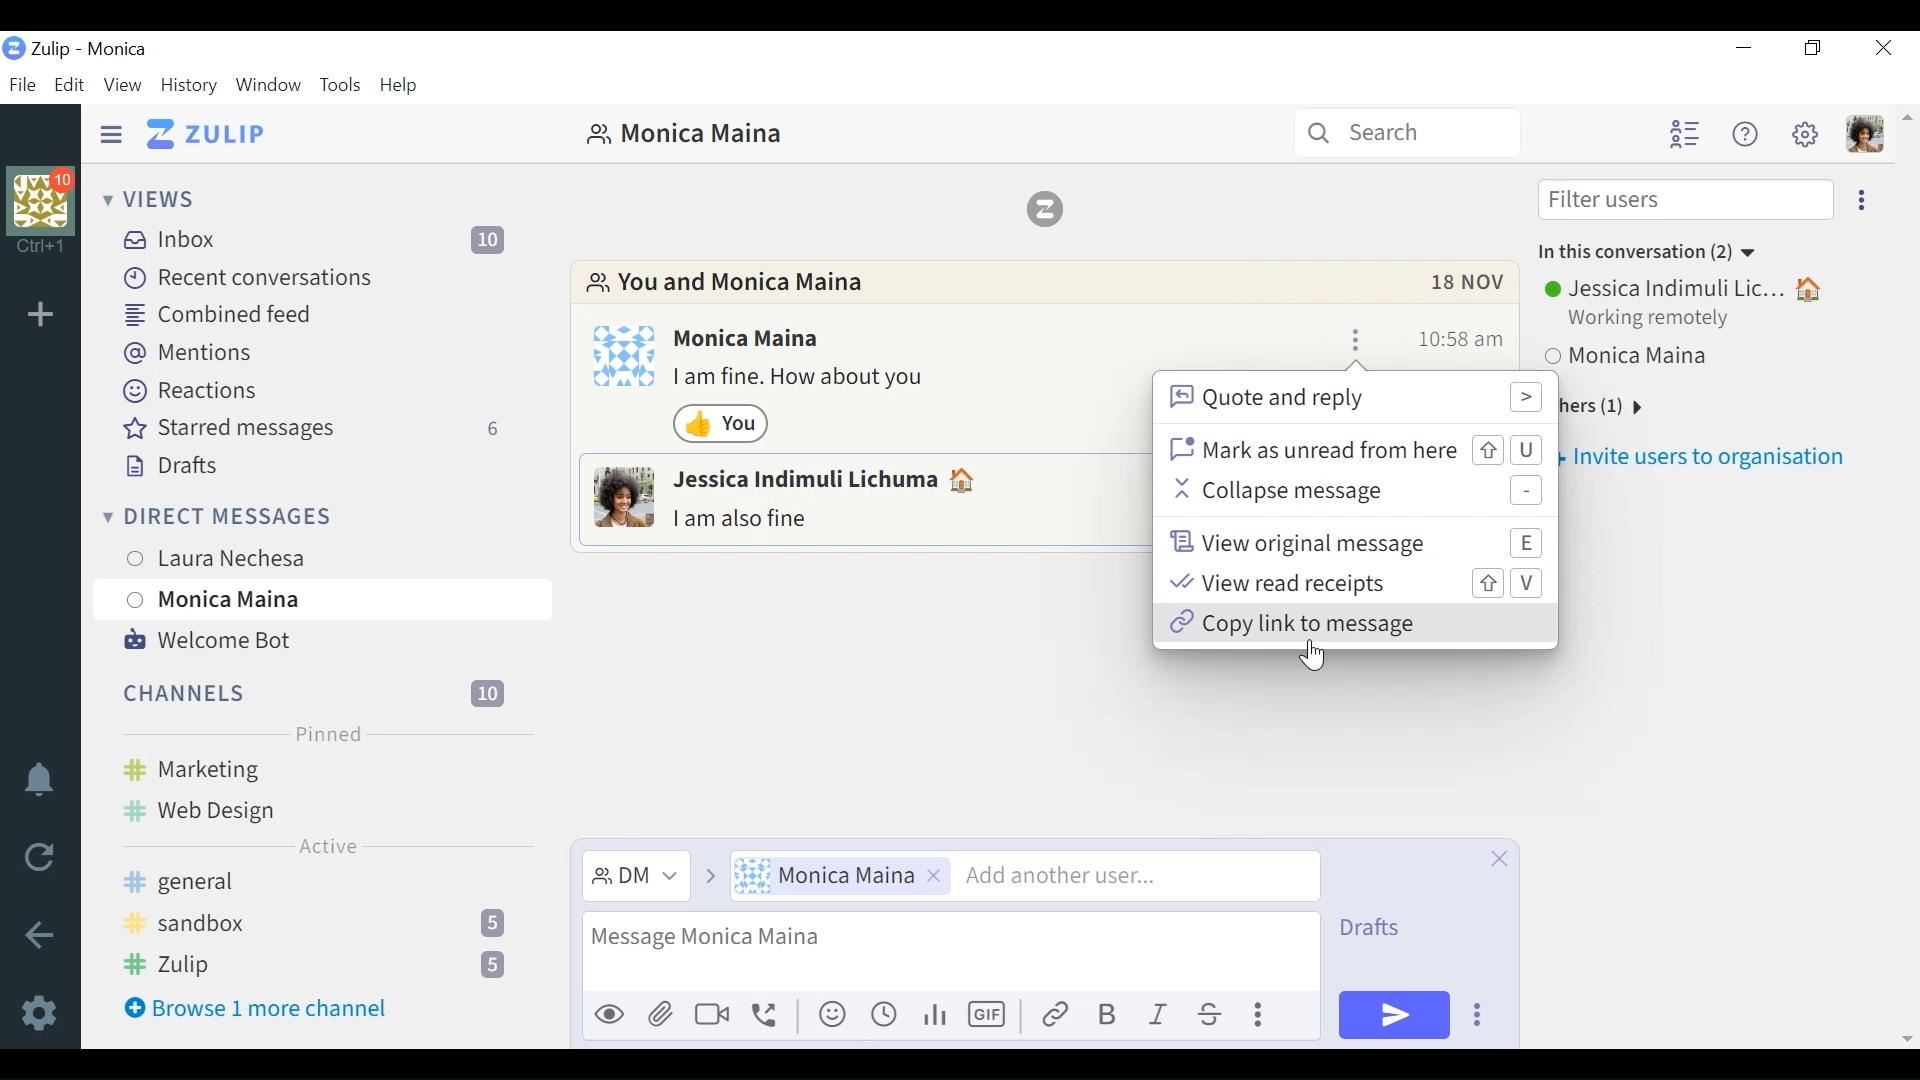  What do you see at coordinates (494, 517) in the screenshot?
I see `New Direct message` at bounding box center [494, 517].